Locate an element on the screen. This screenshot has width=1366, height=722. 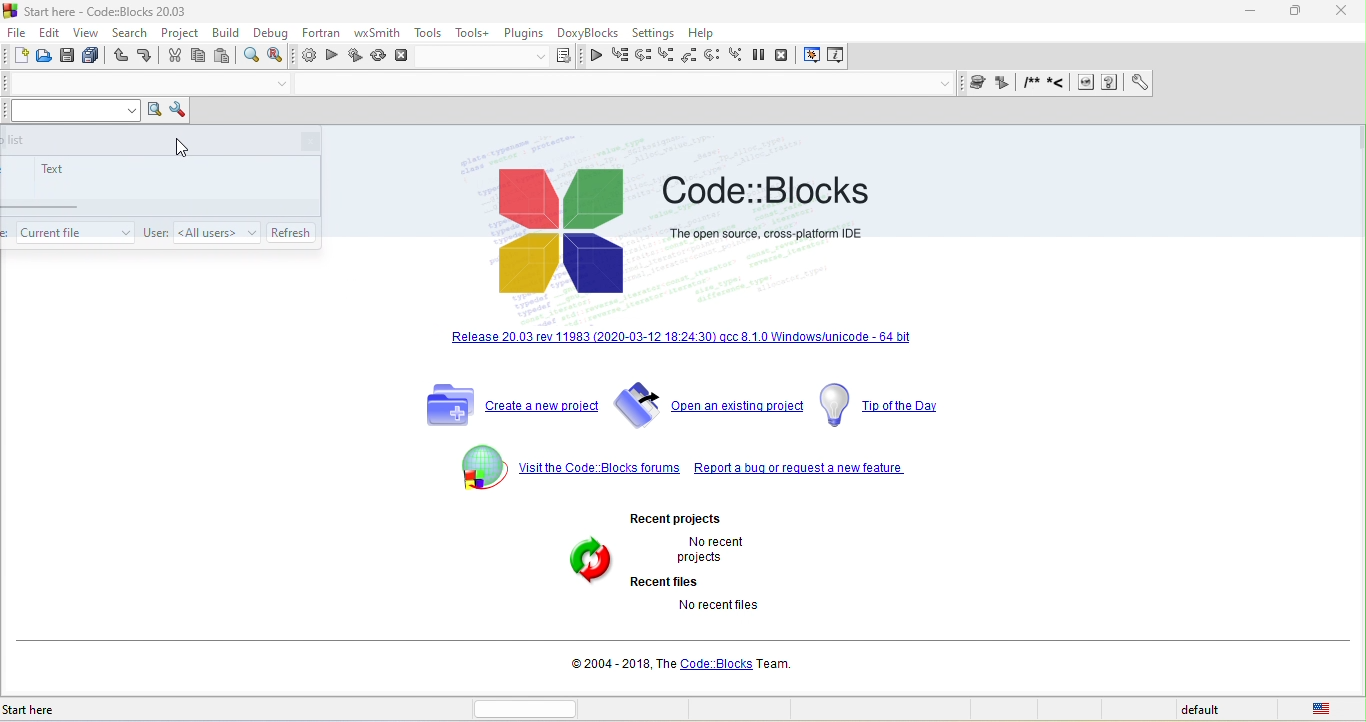
floating panel is located at coordinates (161, 184).